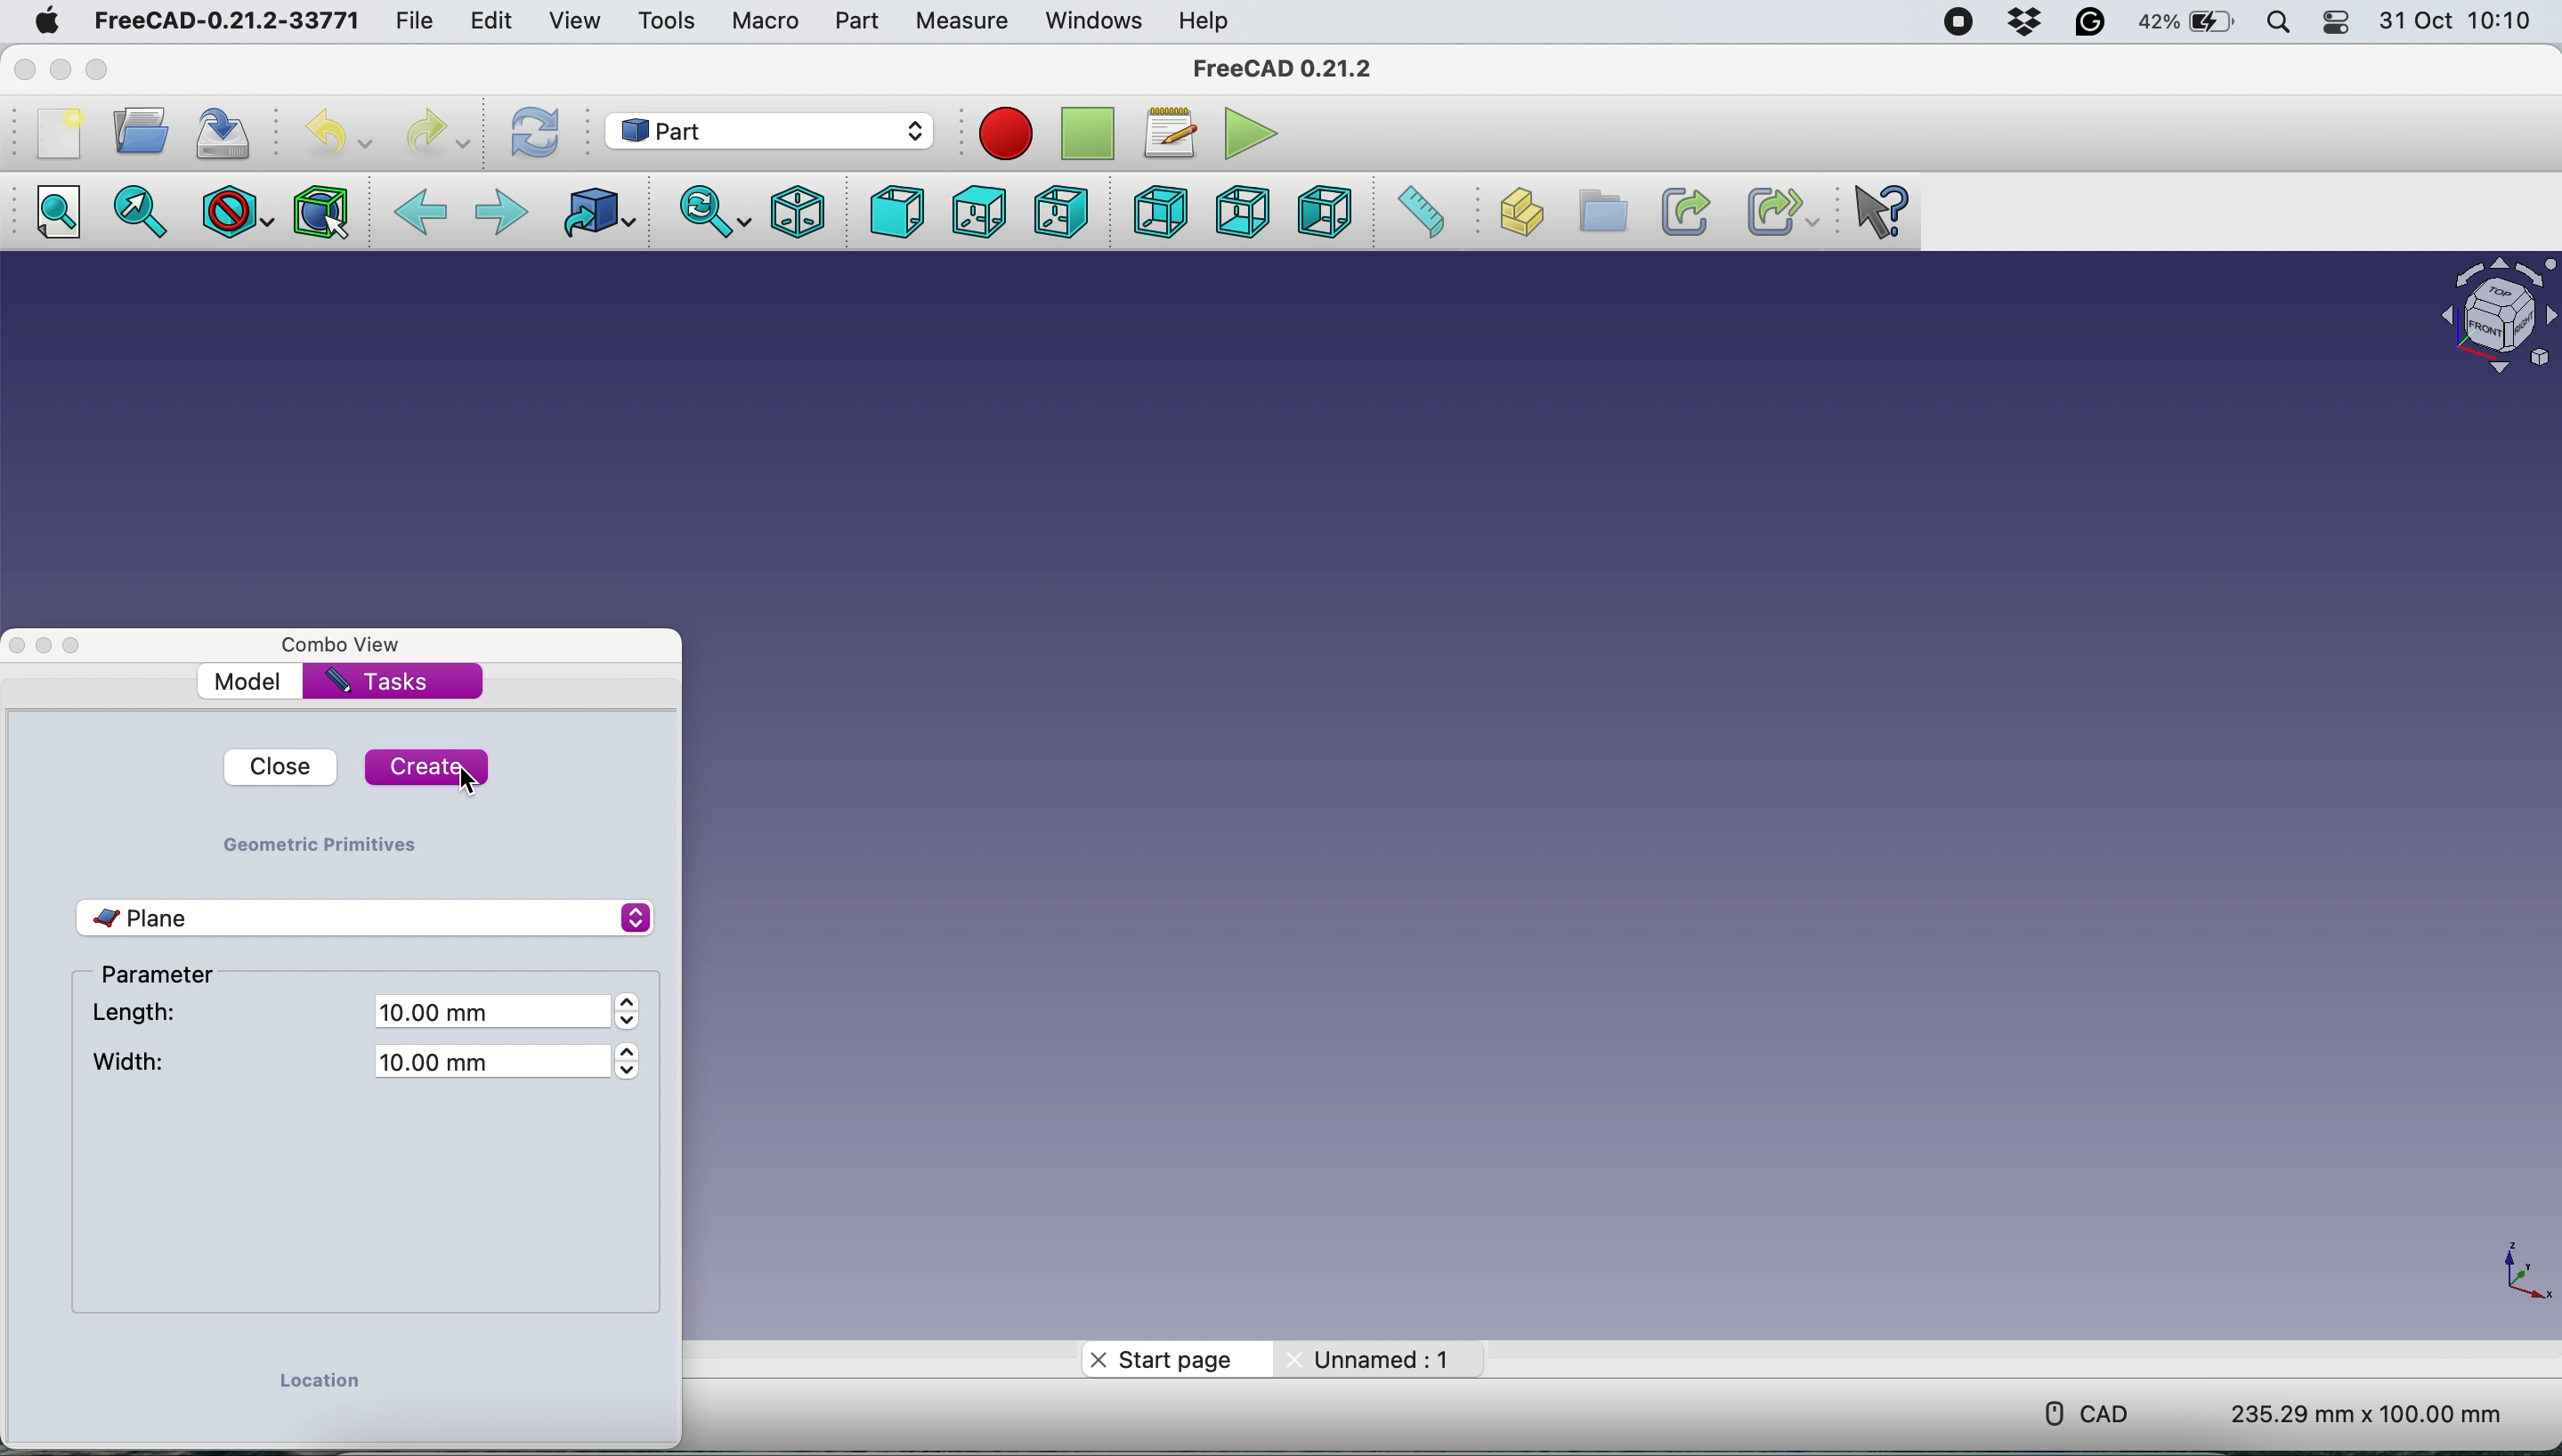 Image resolution: width=2562 pixels, height=1456 pixels. What do you see at coordinates (17, 643) in the screenshot?
I see `Close` at bounding box center [17, 643].